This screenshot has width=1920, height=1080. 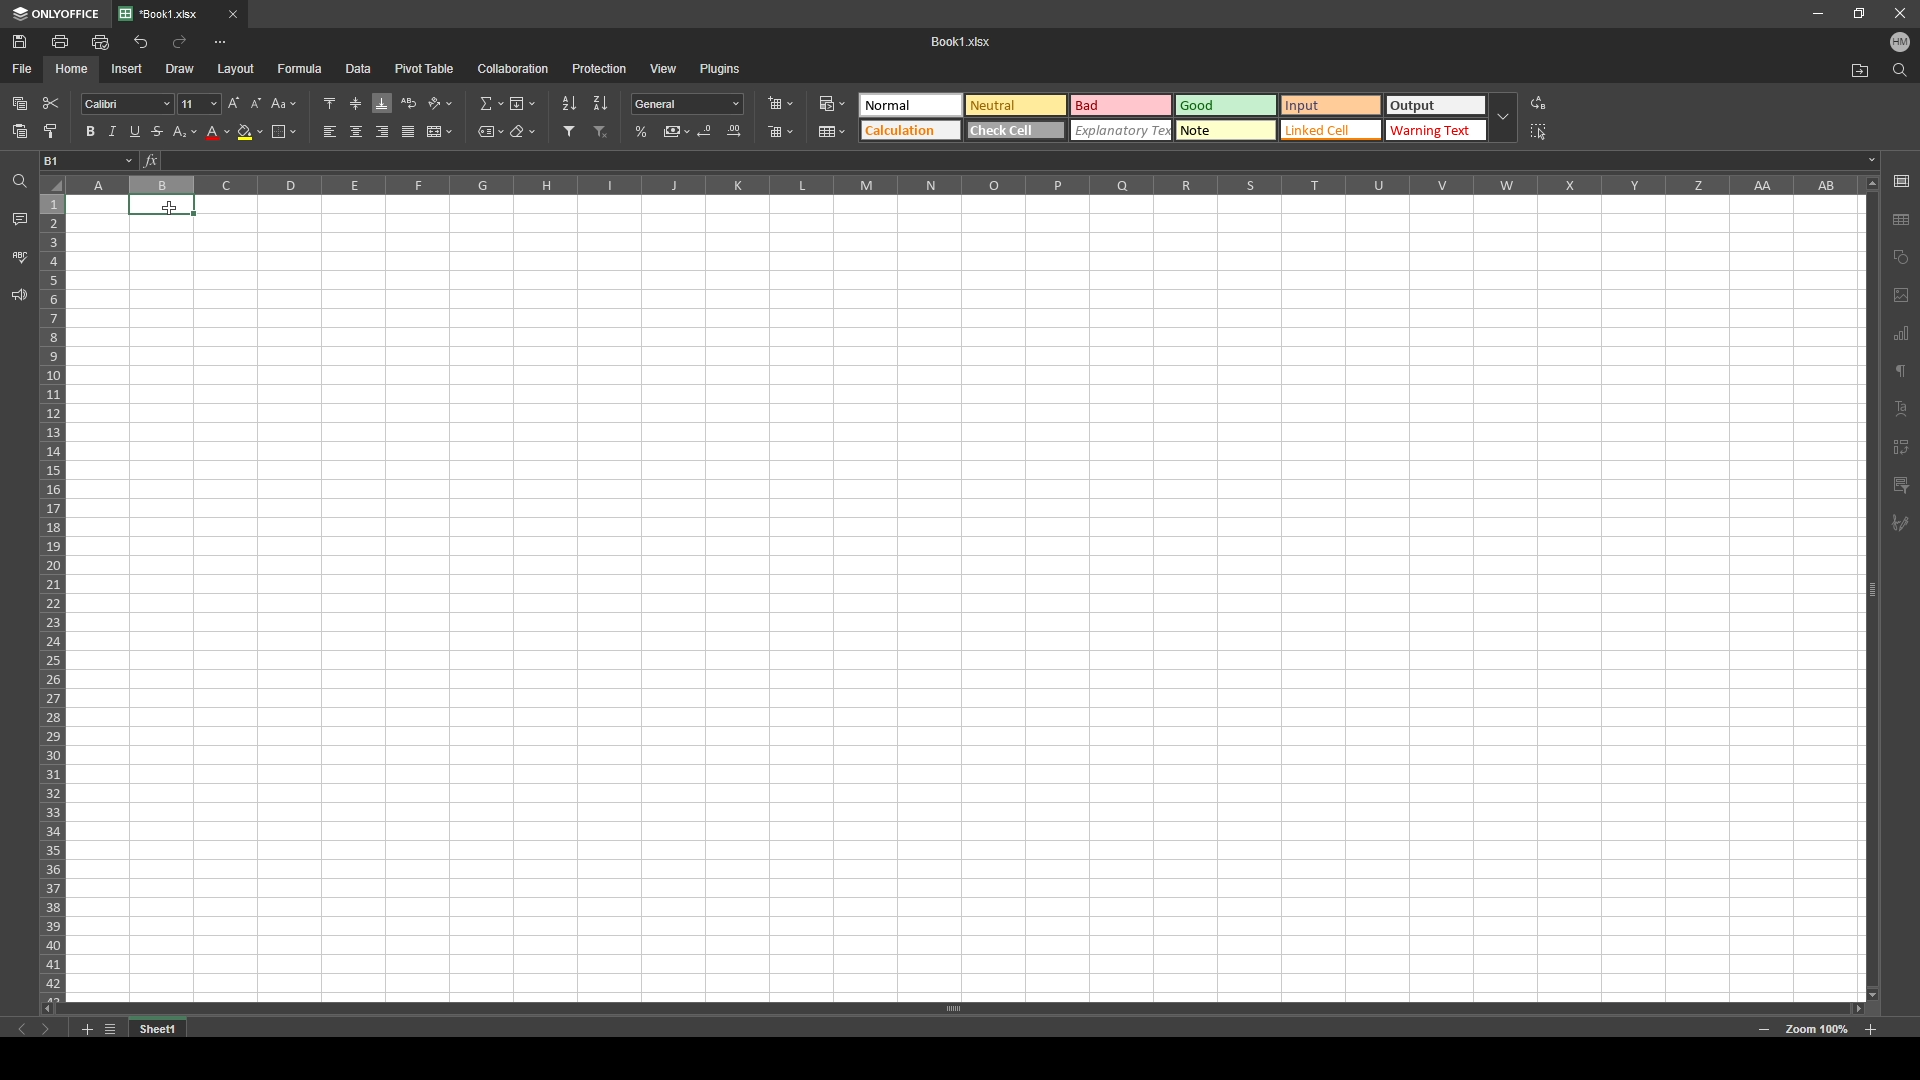 I want to click on add sheet, so click(x=86, y=1029).